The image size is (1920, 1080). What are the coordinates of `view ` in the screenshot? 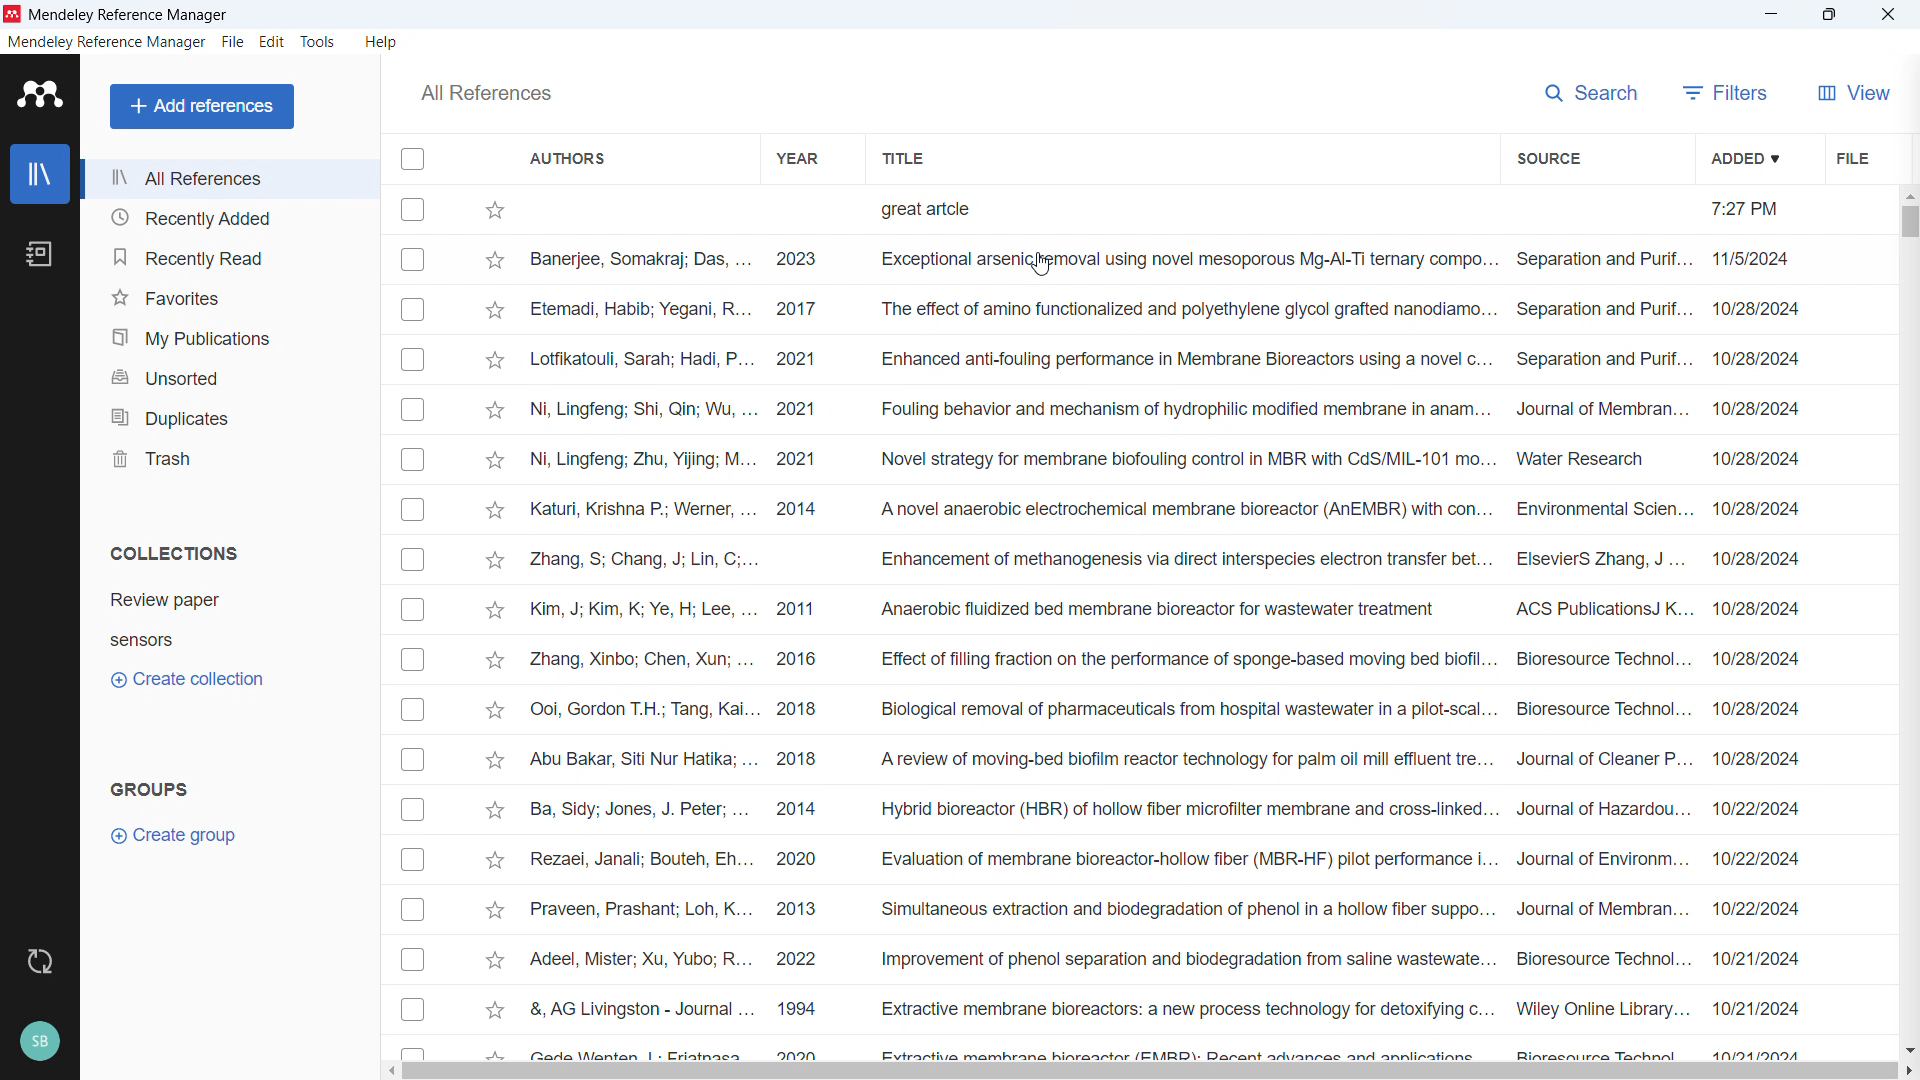 It's located at (1854, 91).